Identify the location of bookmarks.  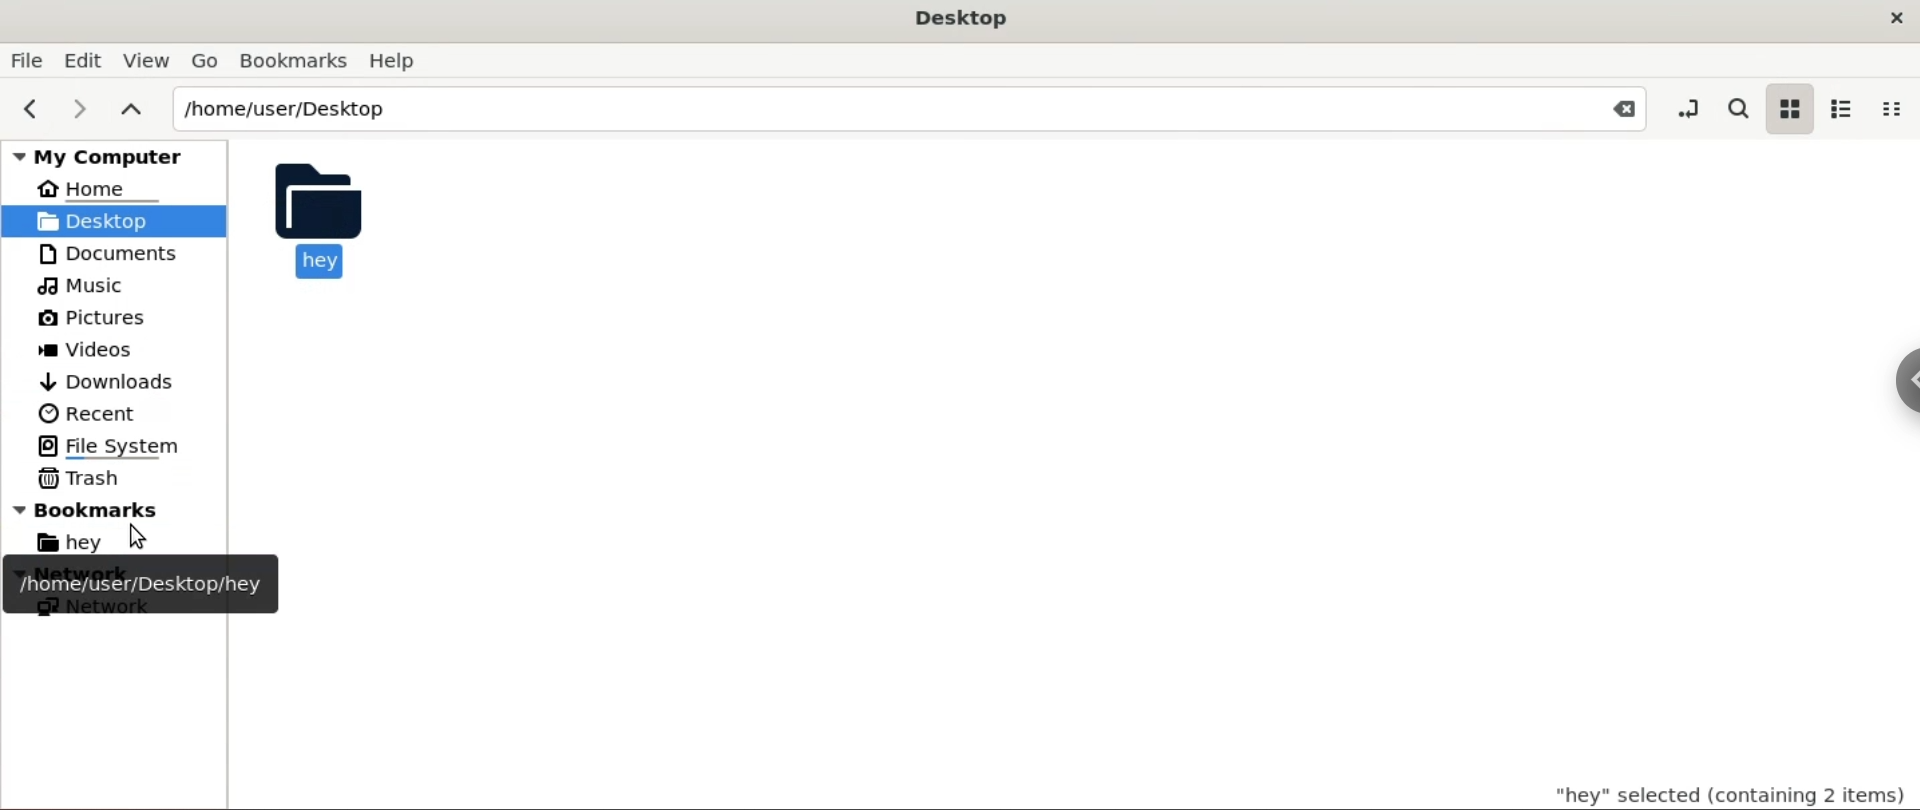
(132, 509).